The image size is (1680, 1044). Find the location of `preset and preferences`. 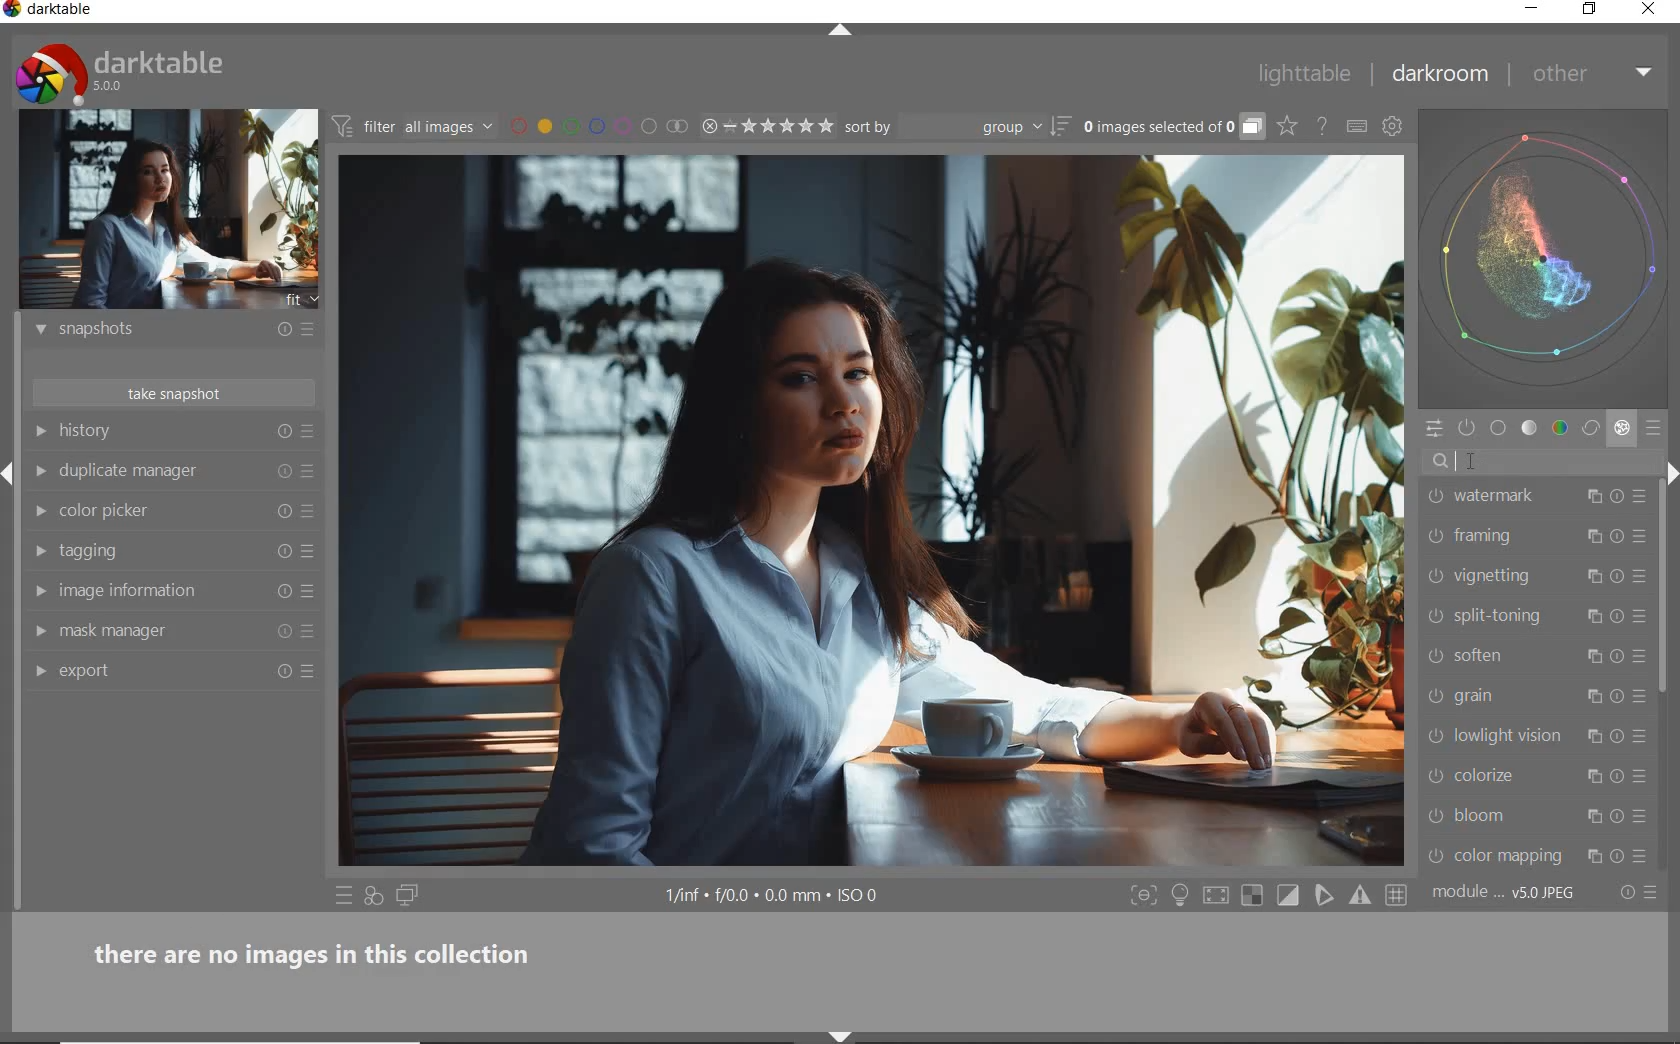

preset and preferences is located at coordinates (309, 471).